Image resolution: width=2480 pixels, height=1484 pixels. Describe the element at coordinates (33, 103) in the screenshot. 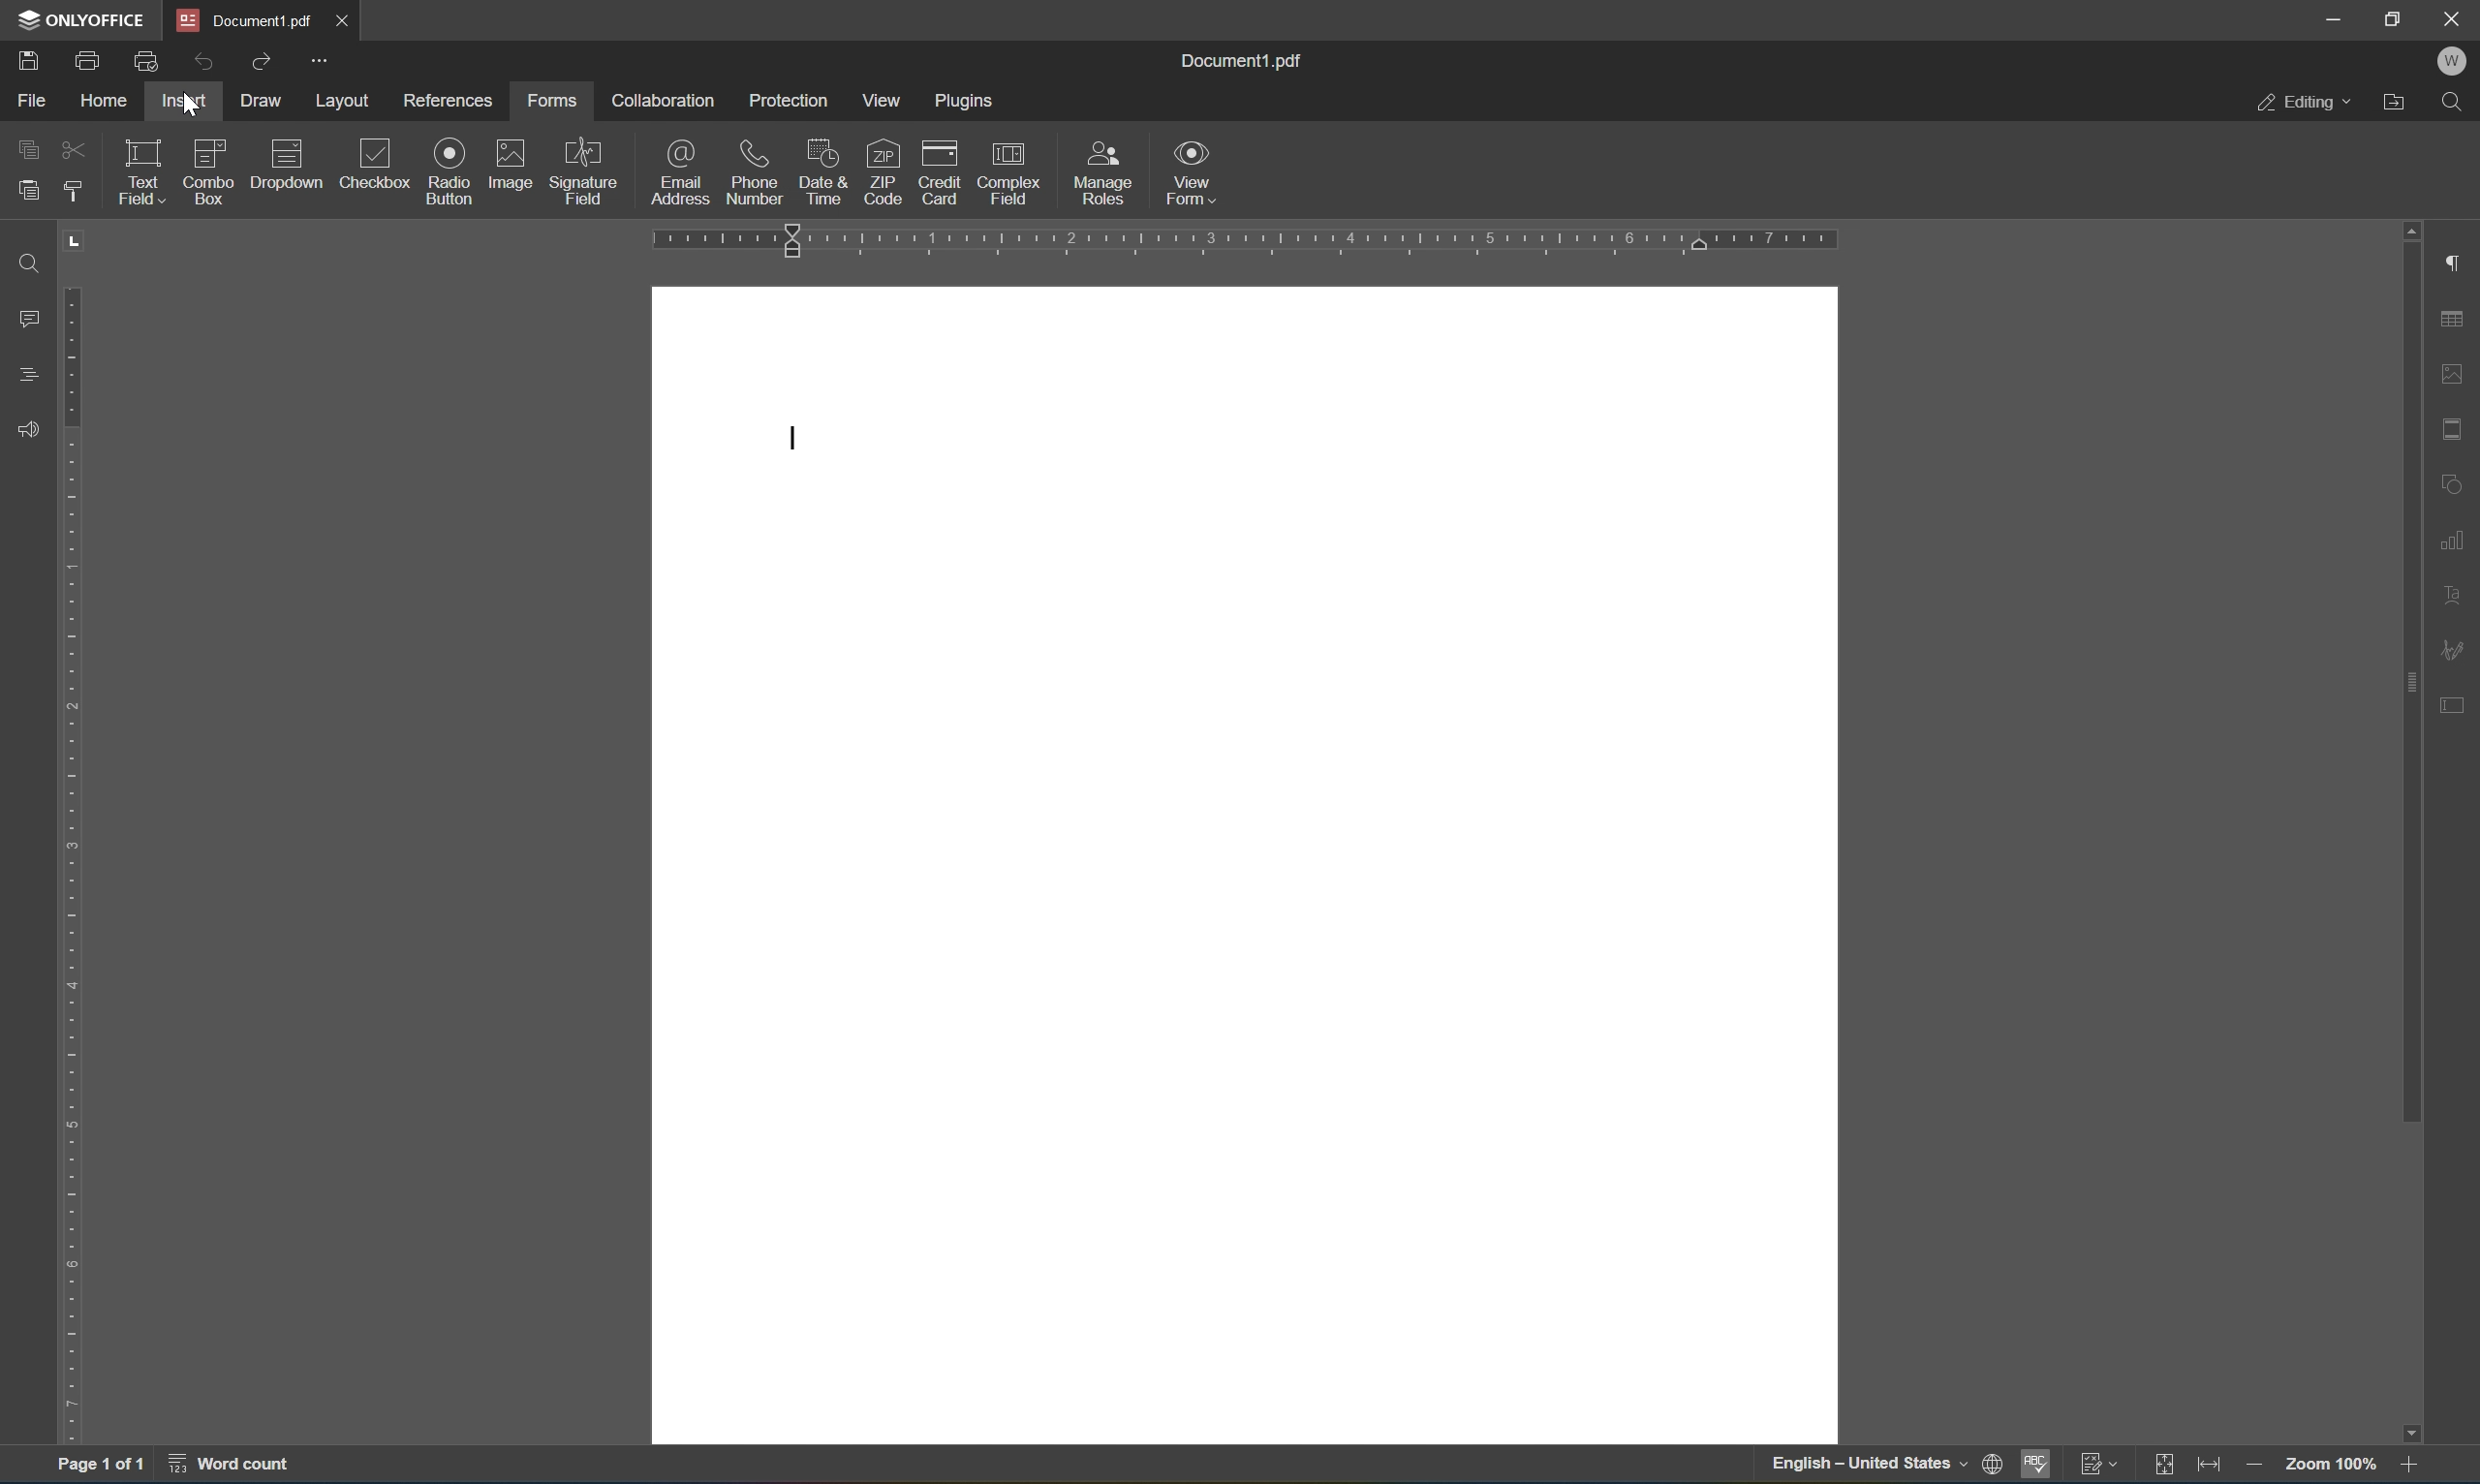

I see `File` at that location.